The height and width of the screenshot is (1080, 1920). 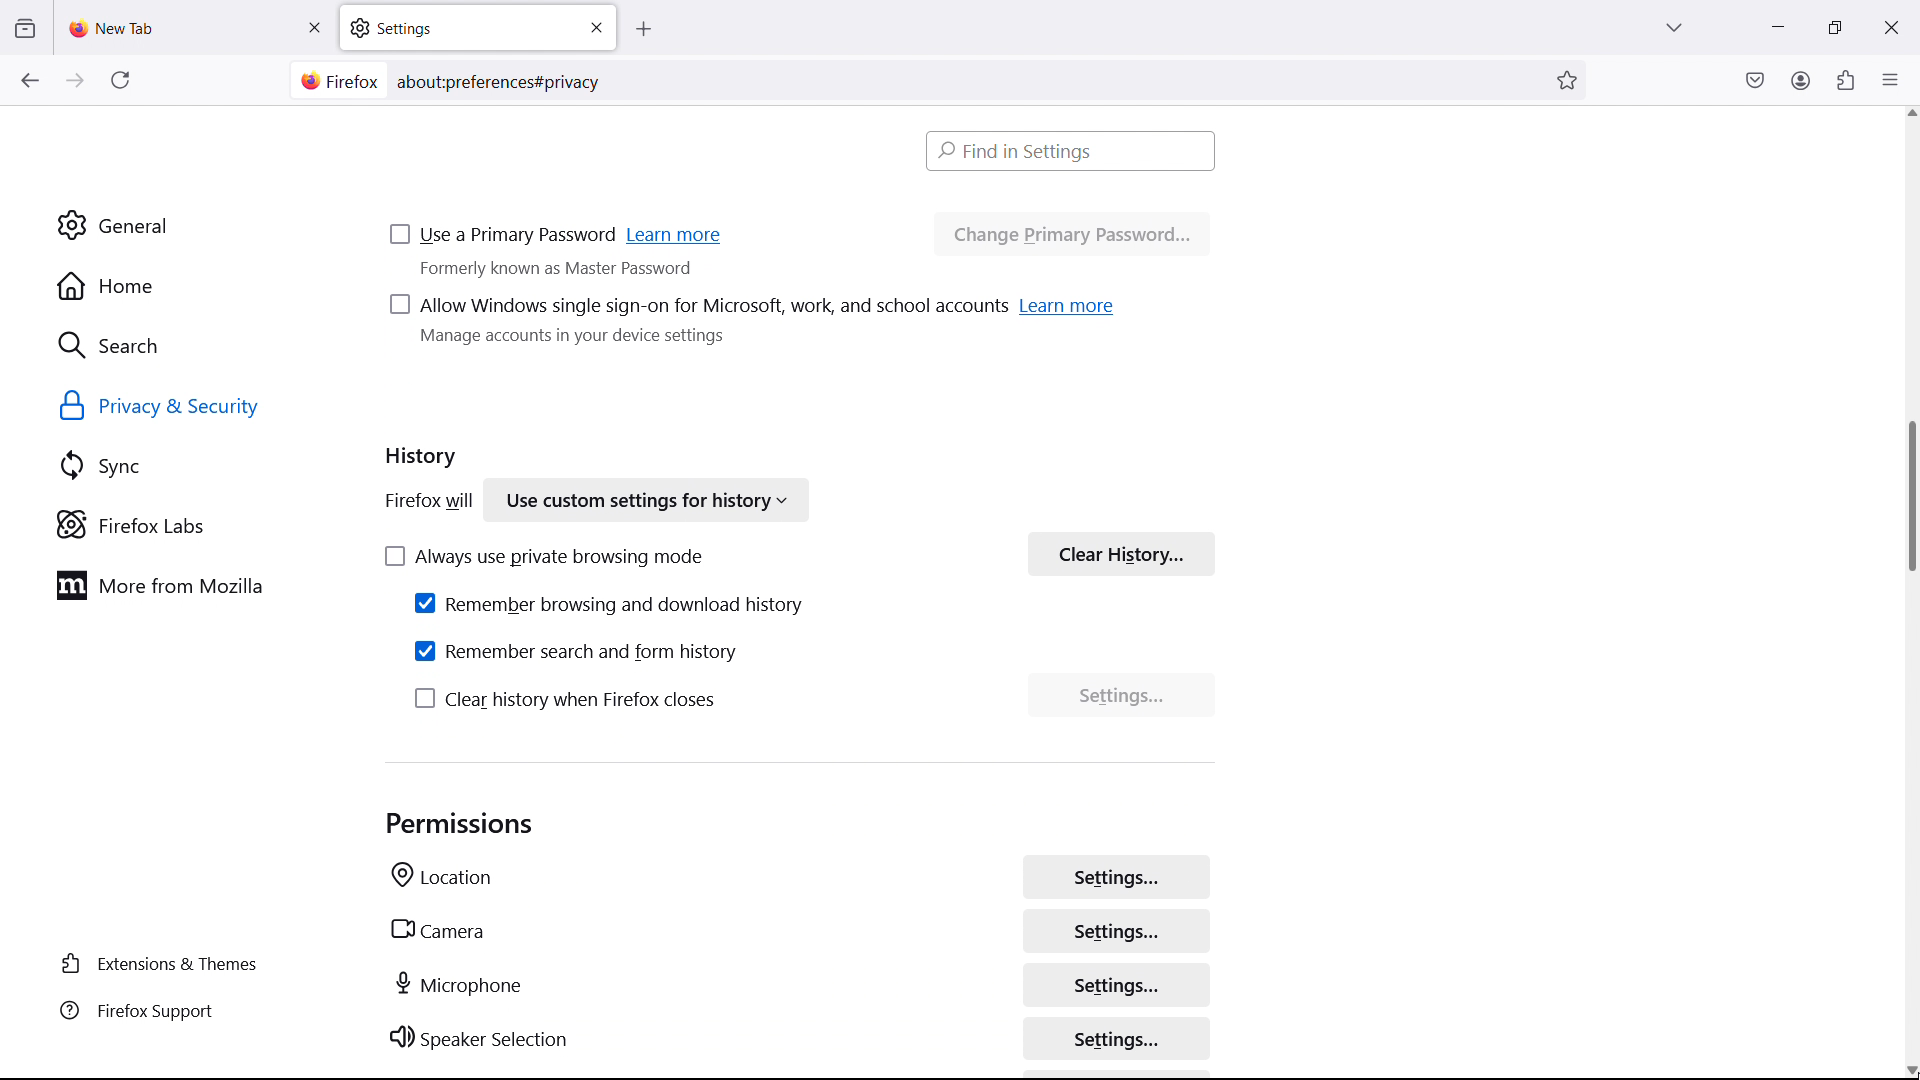 I want to click on use a primary password checkbox, so click(x=503, y=234).